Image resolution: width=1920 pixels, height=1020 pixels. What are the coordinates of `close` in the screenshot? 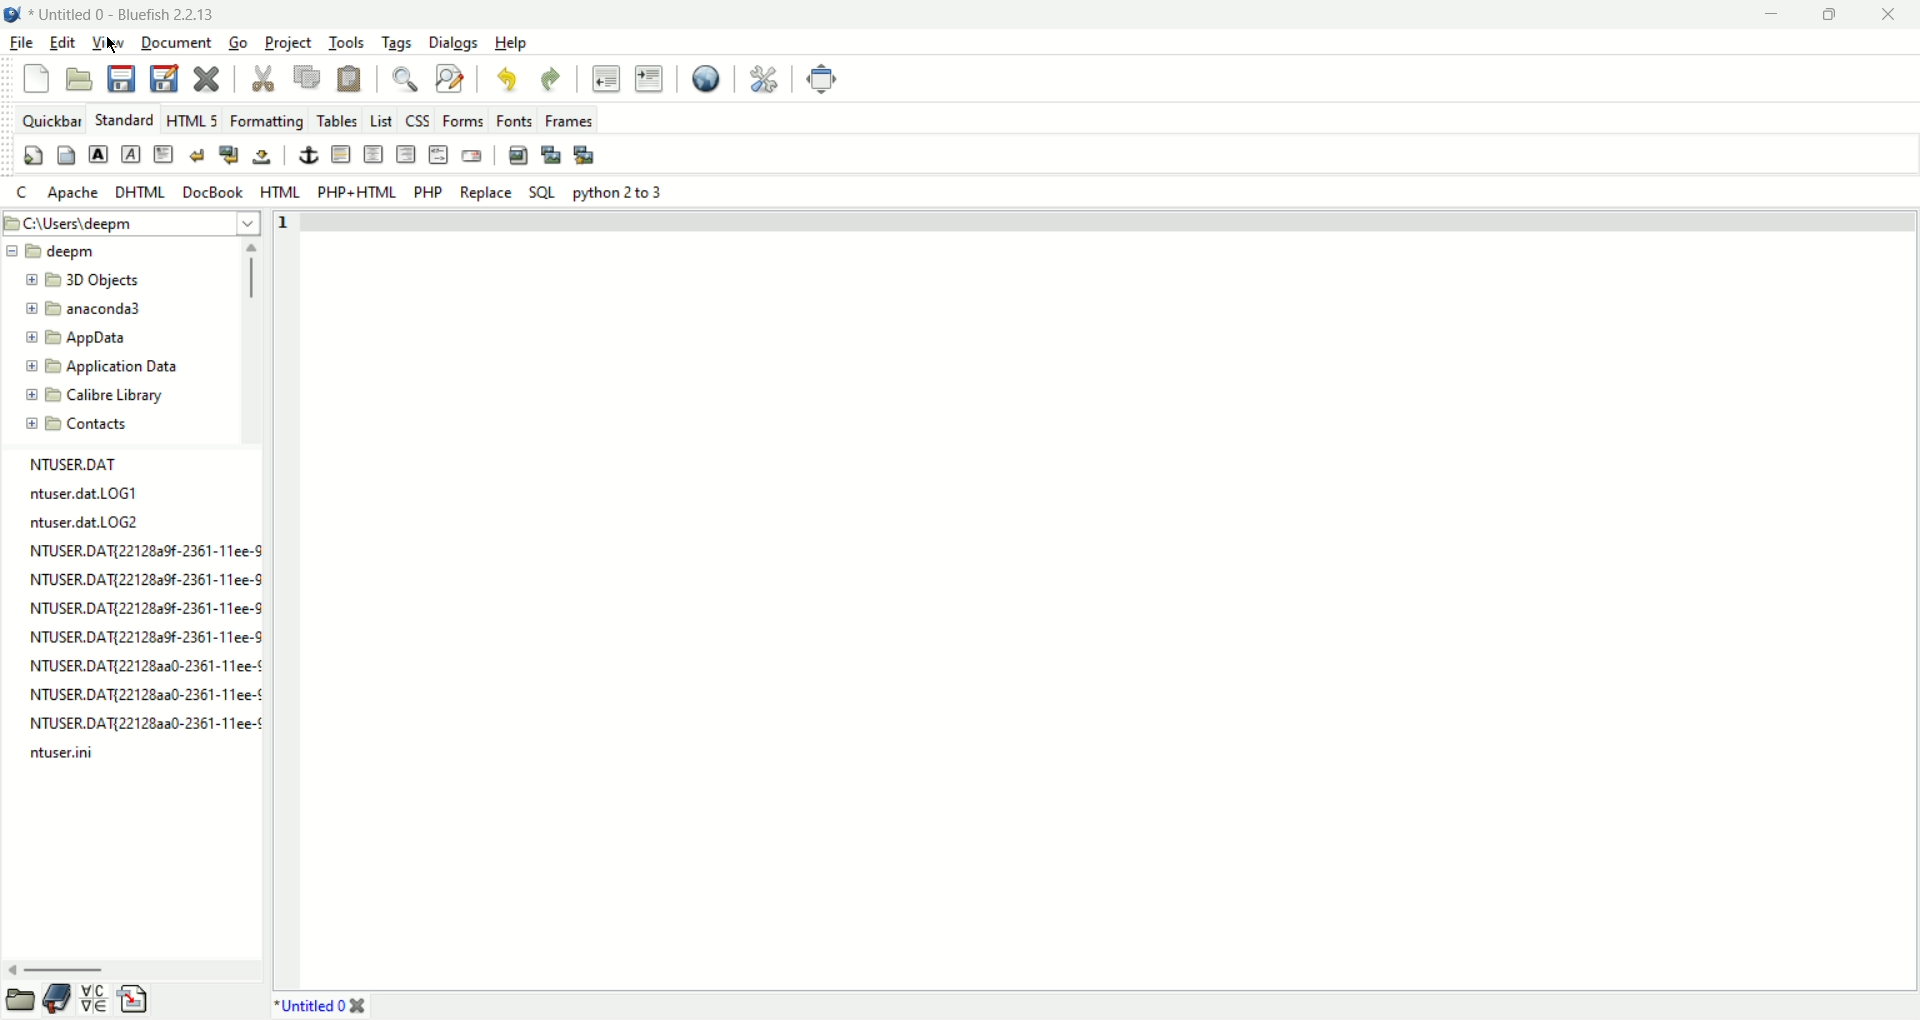 It's located at (205, 78).